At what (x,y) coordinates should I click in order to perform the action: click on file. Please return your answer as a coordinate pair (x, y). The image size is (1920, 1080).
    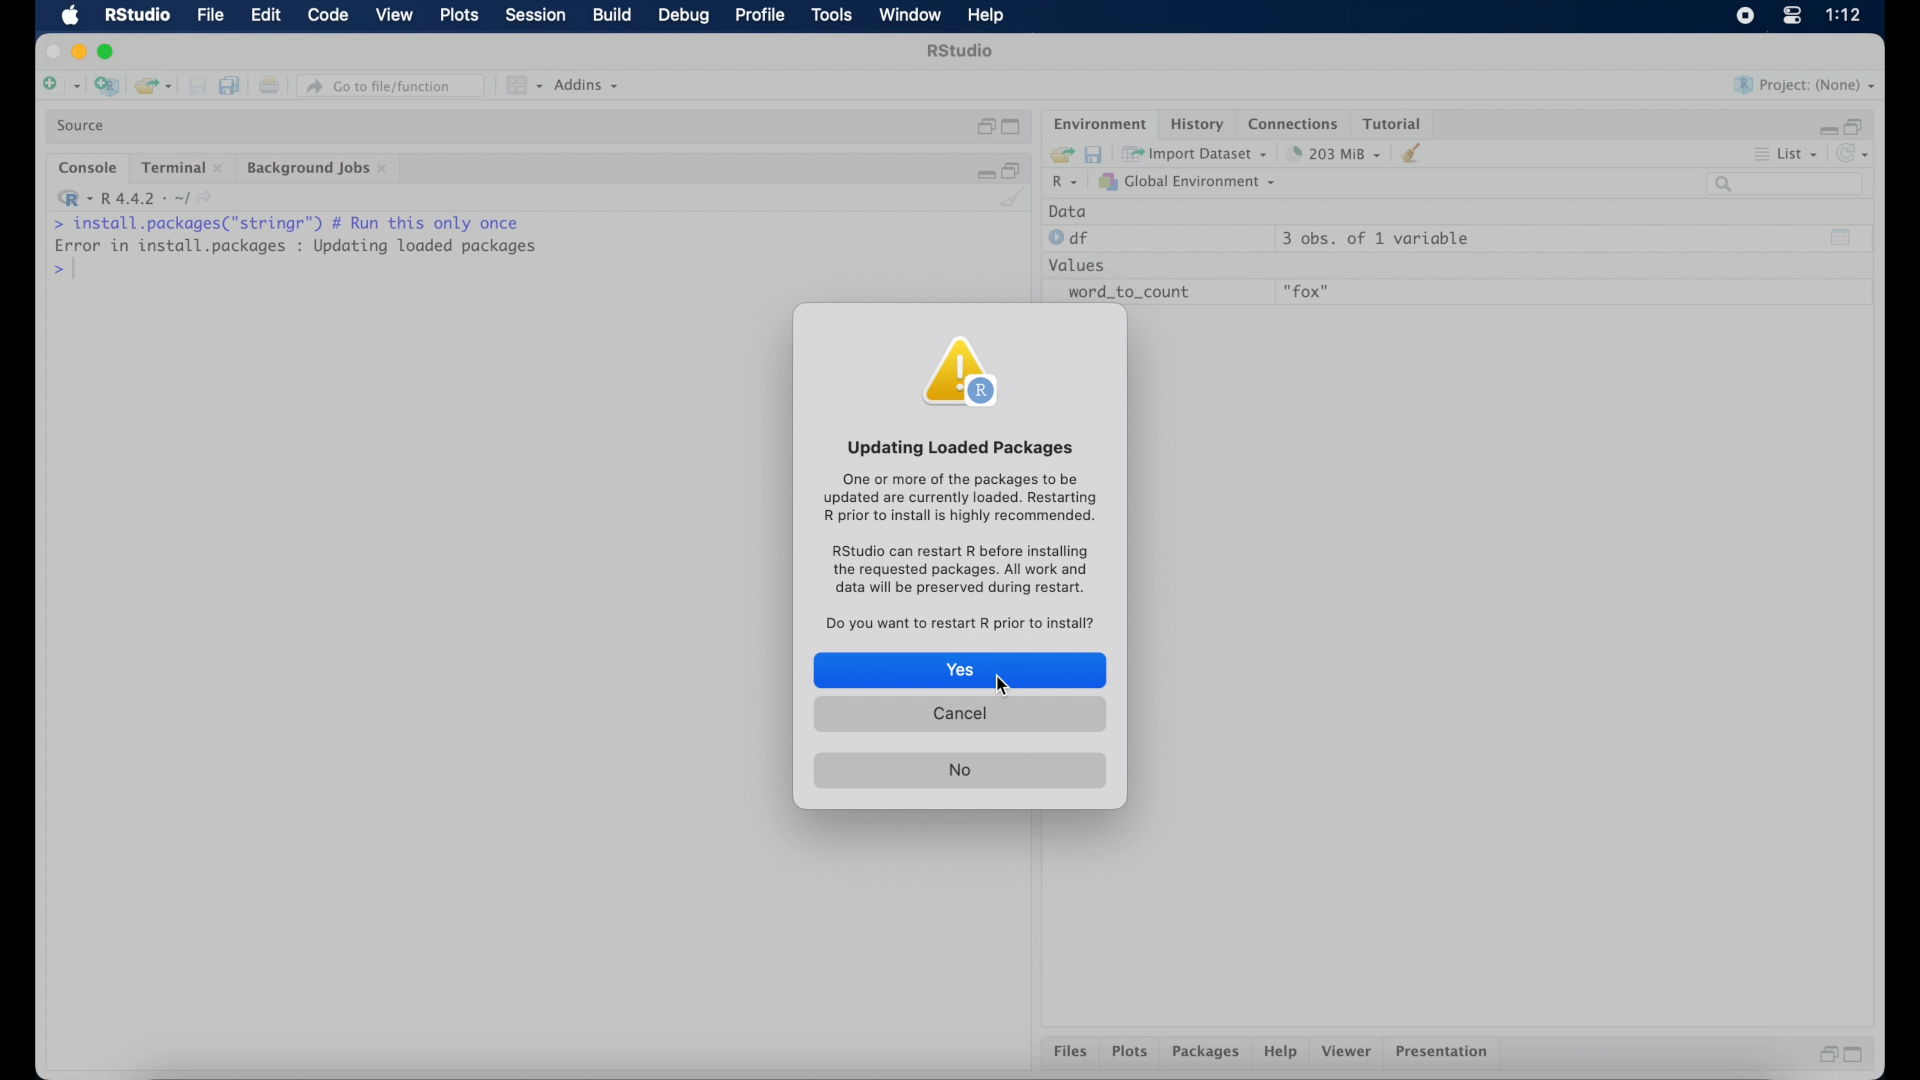
    Looking at the image, I should click on (212, 16).